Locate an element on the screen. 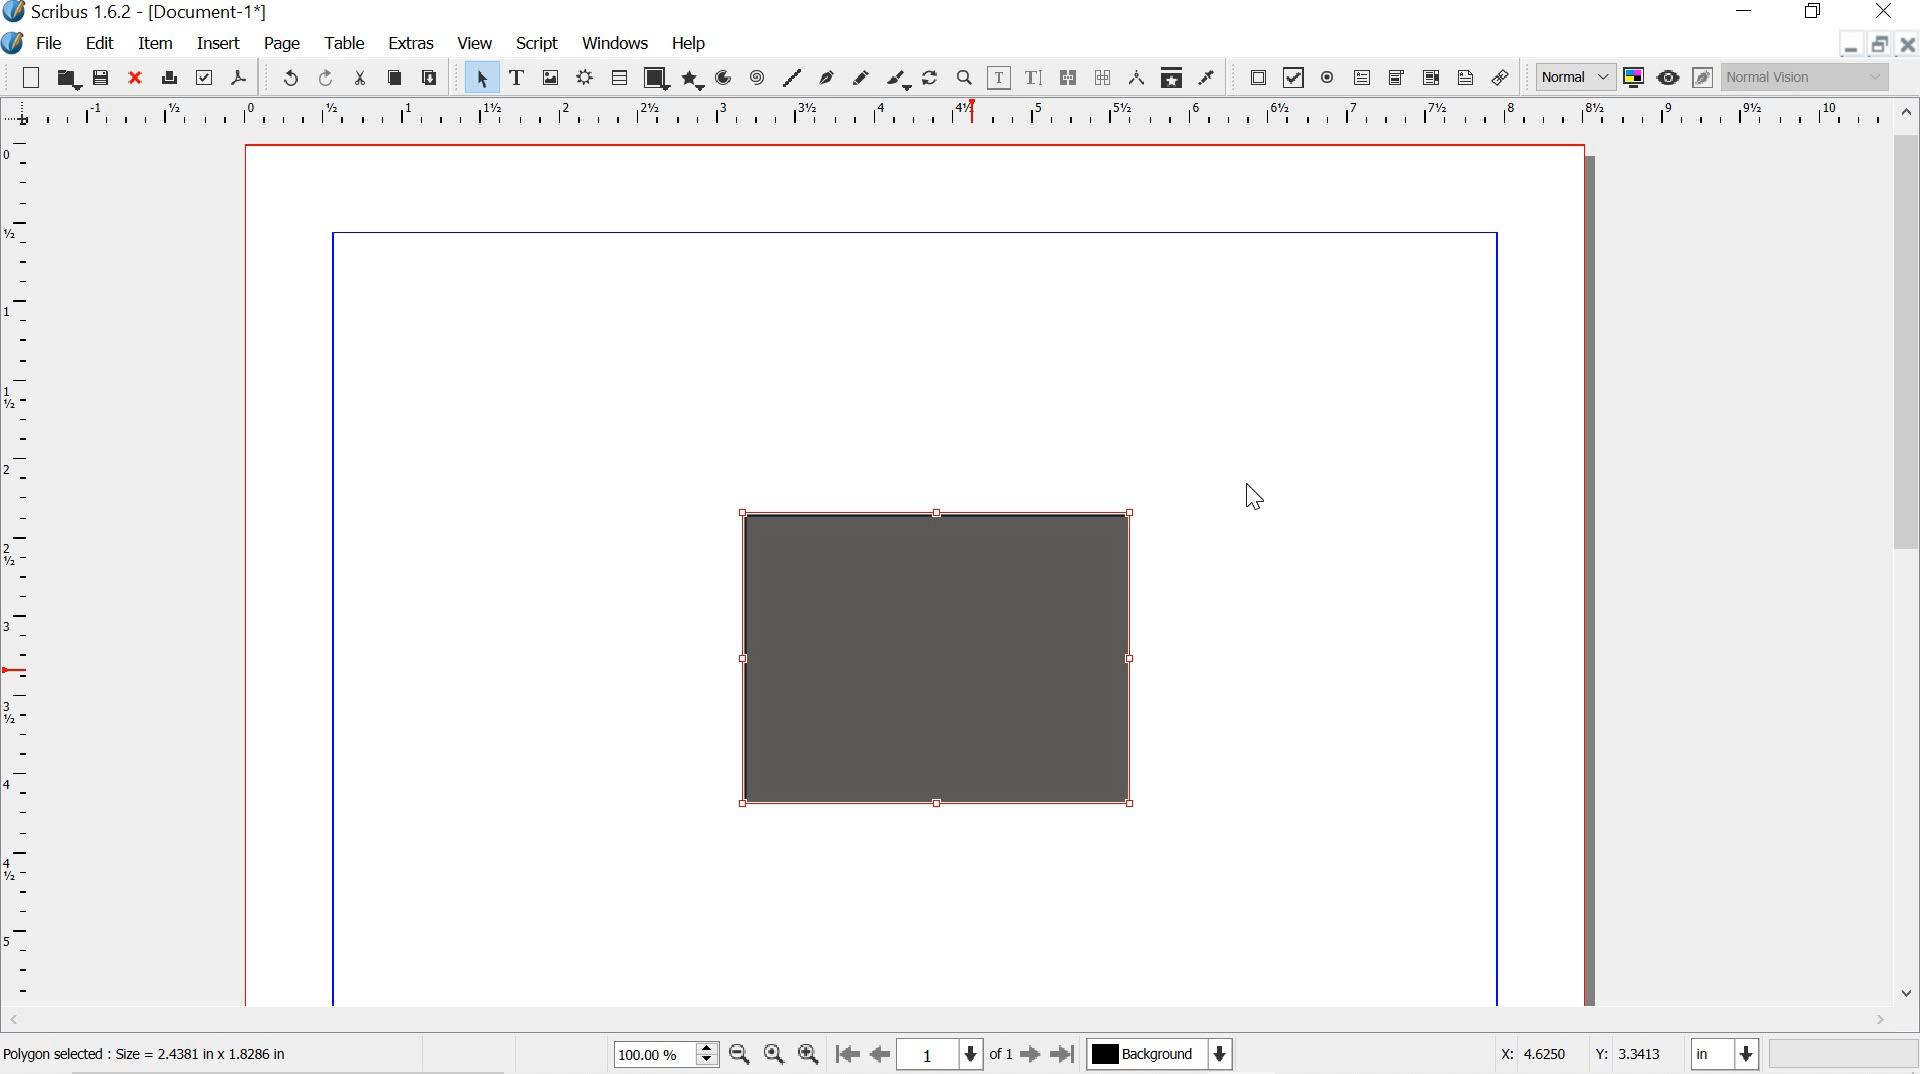  go to next page is located at coordinates (1031, 1055).